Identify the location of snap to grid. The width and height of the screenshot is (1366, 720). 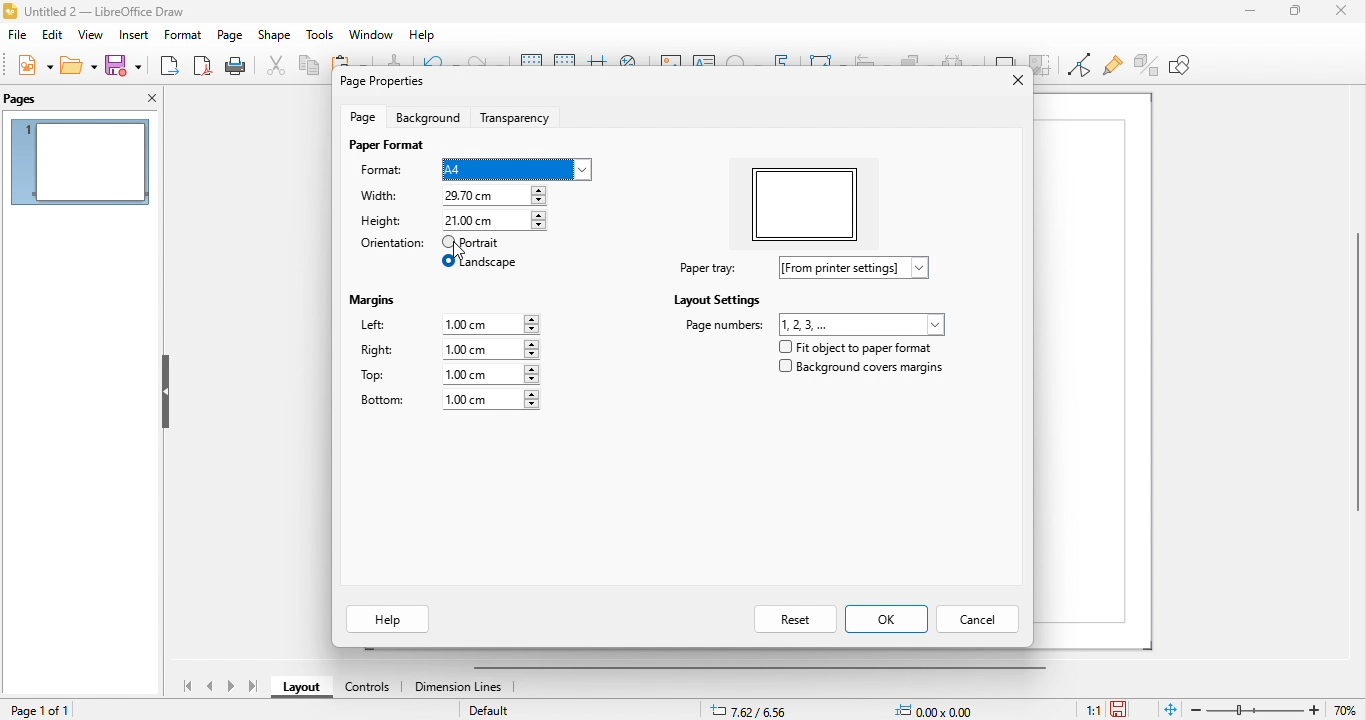
(564, 64).